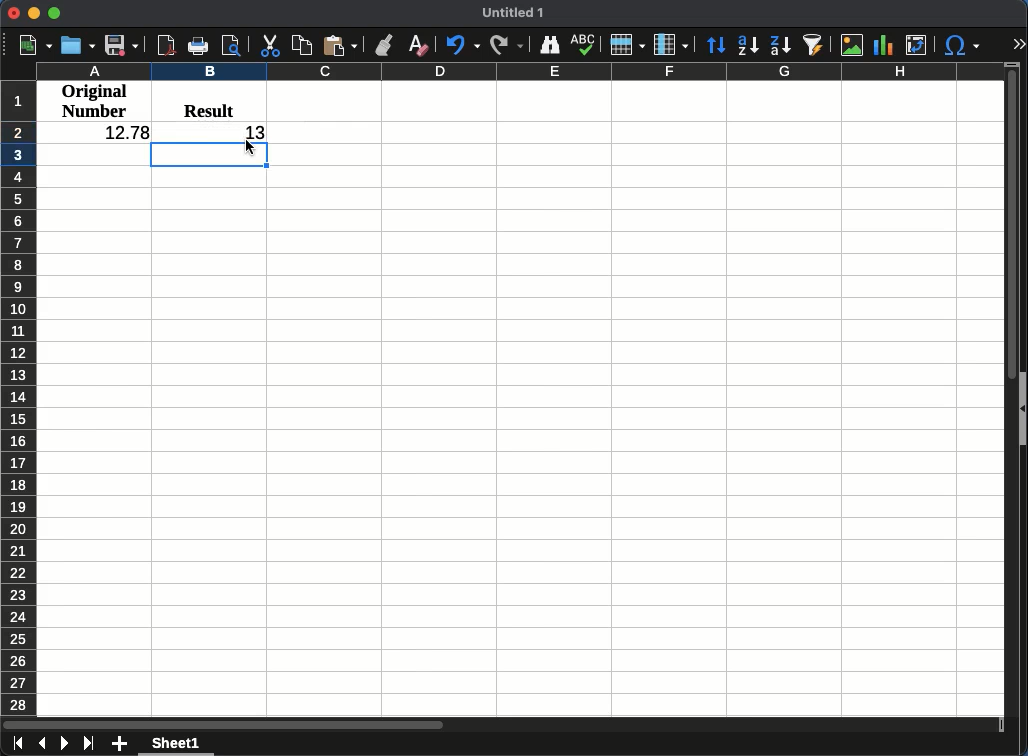 Image resolution: width=1028 pixels, height=756 pixels. What do you see at coordinates (627, 44) in the screenshot?
I see `Rows` at bounding box center [627, 44].